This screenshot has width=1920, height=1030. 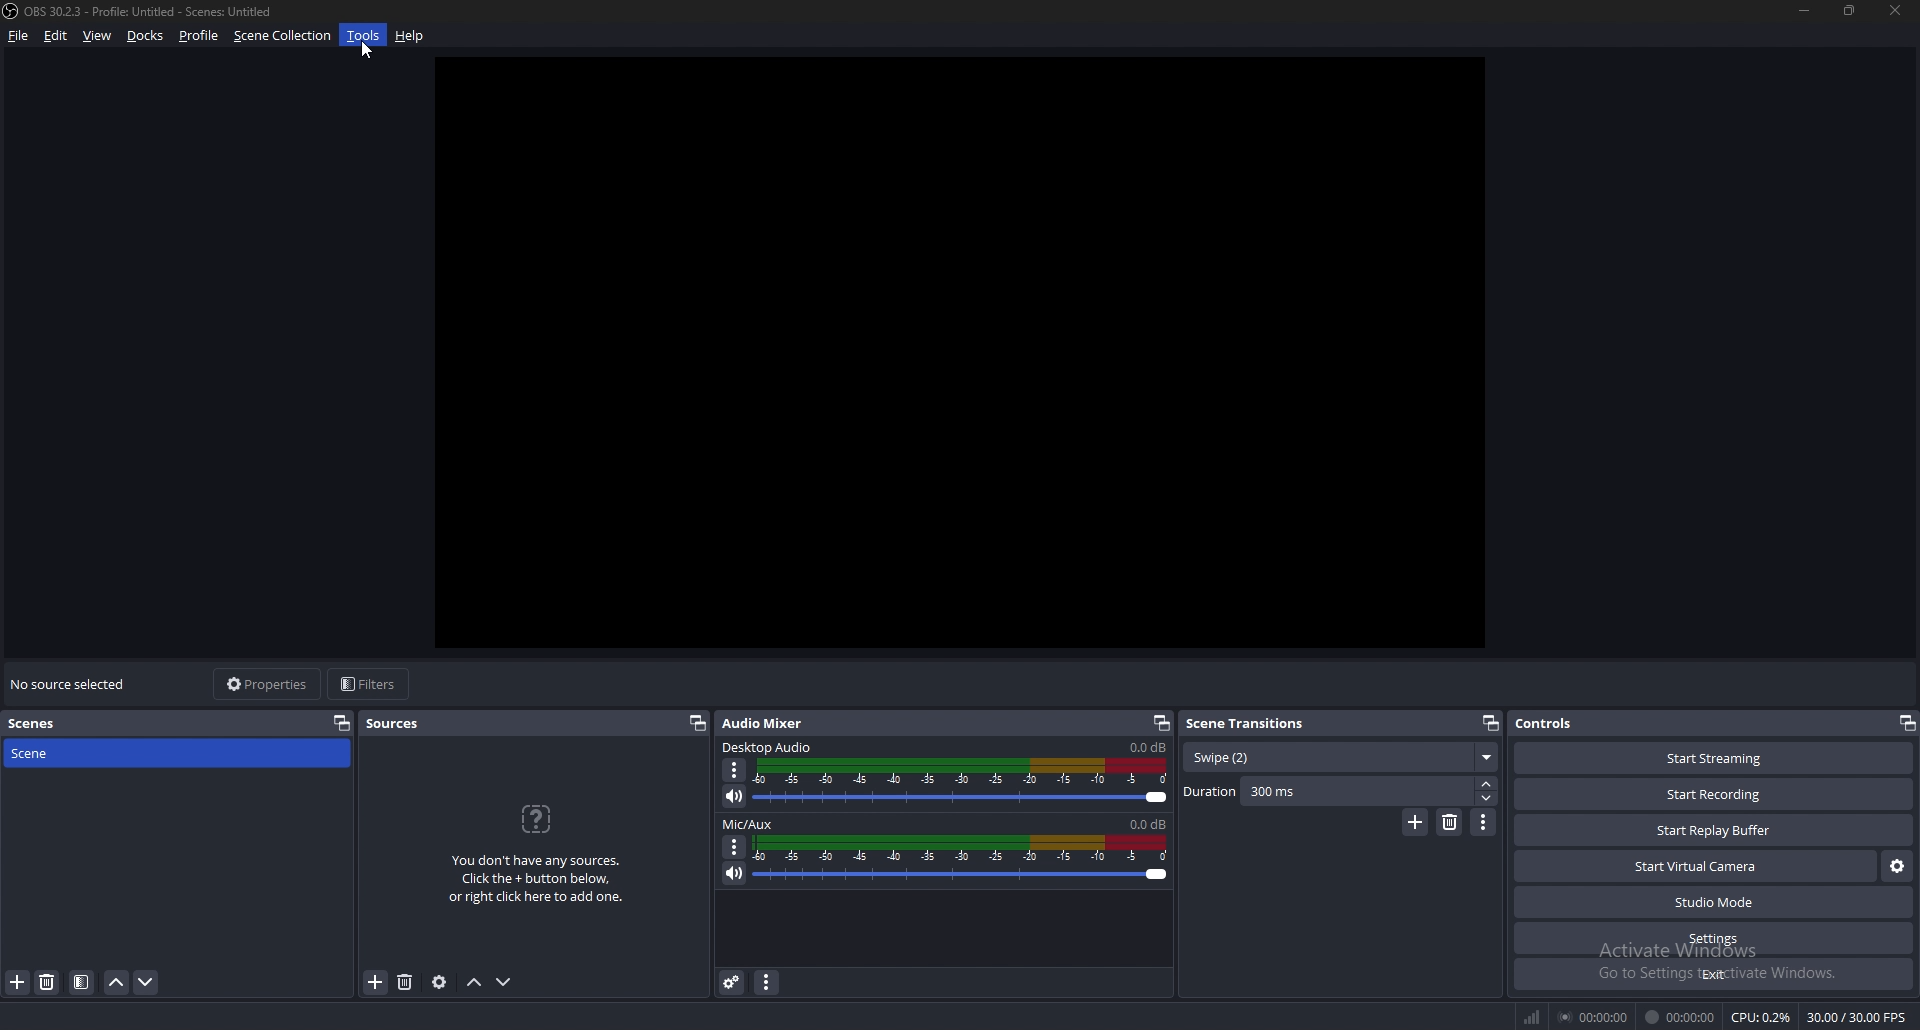 What do you see at coordinates (82, 982) in the screenshot?
I see `filter` at bounding box center [82, 982].